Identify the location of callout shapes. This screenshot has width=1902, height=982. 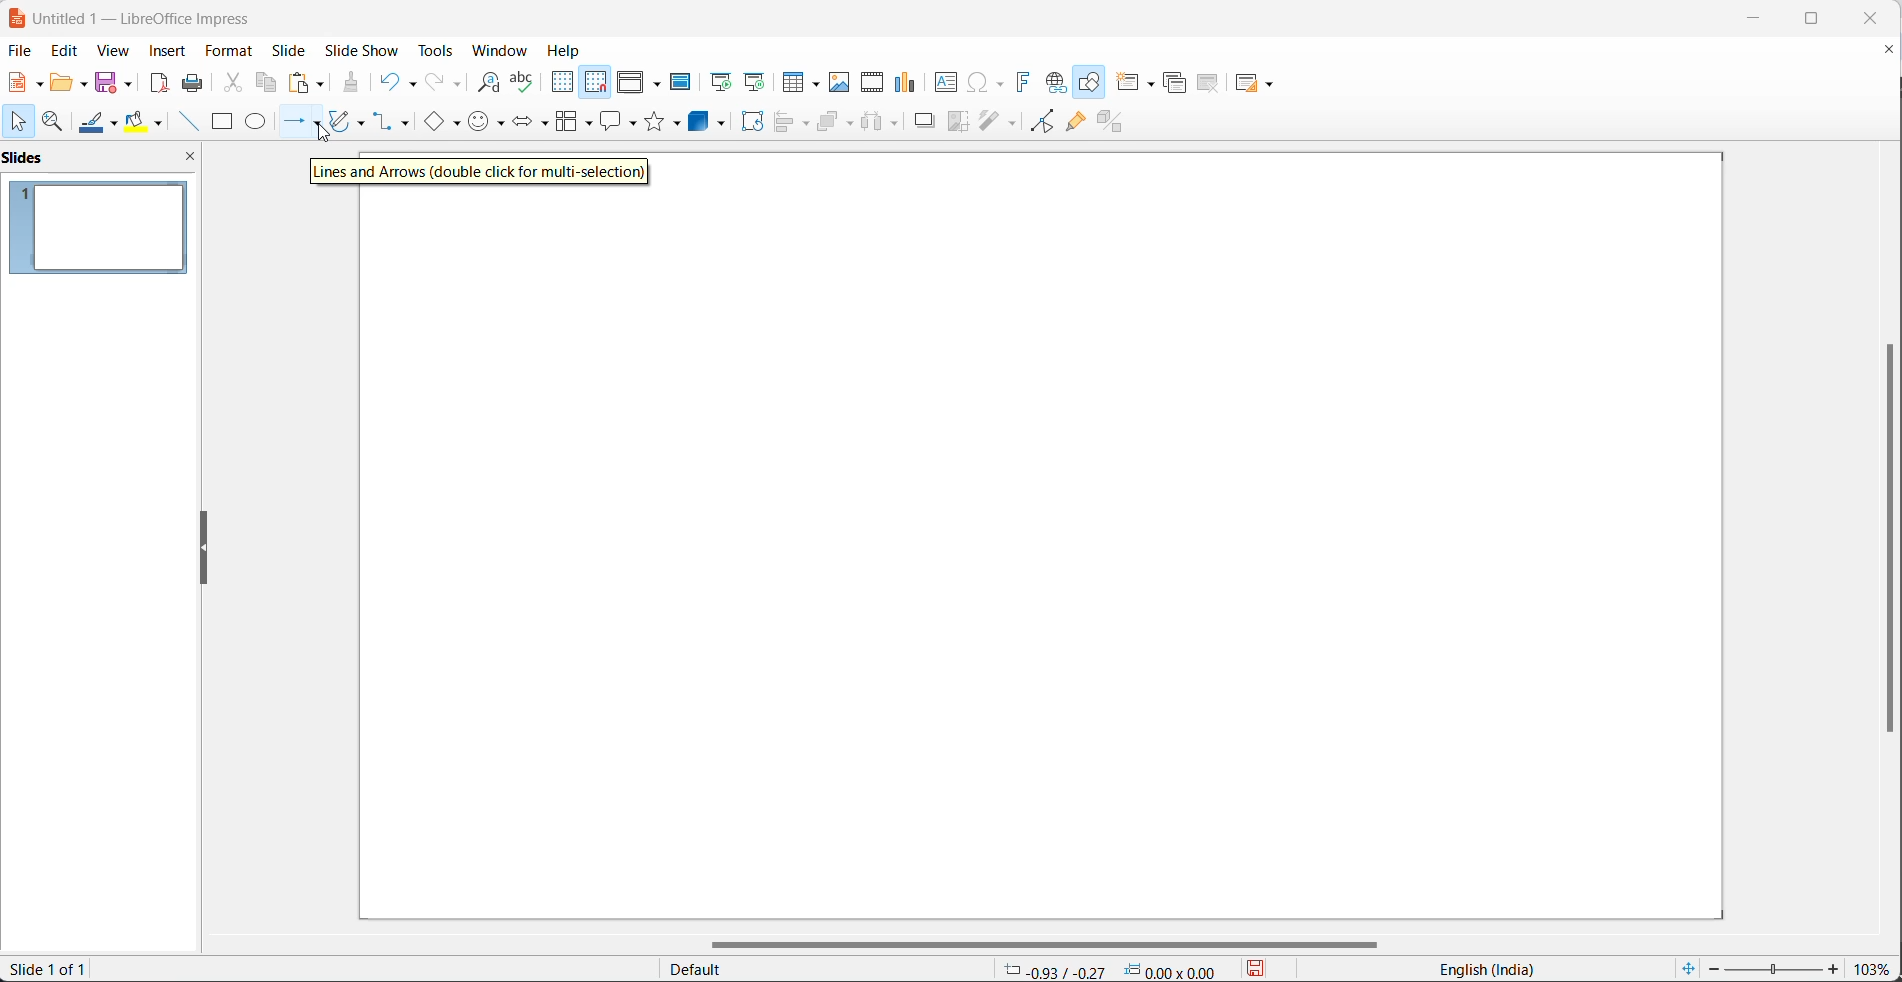
(616, 121).